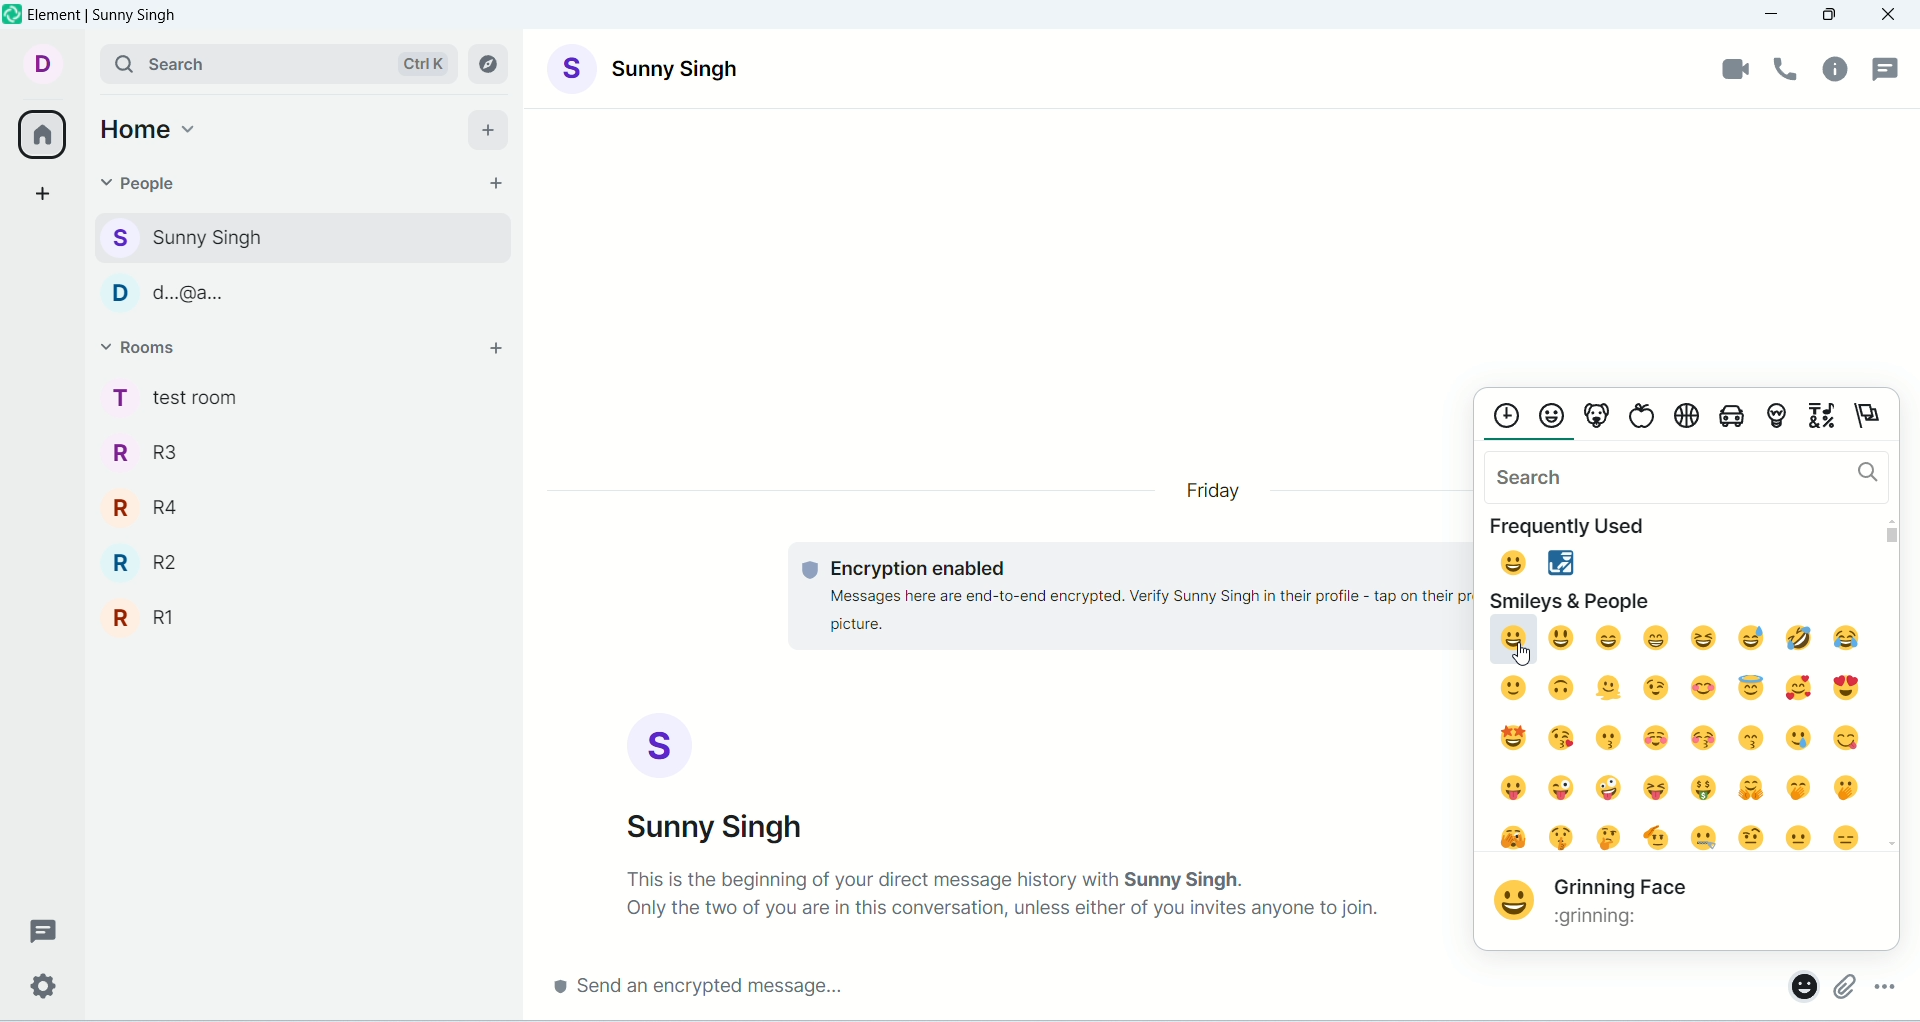 The height and width of the screenshot is (1022, 1920). I want to click on cursor, so click(1522, 653).